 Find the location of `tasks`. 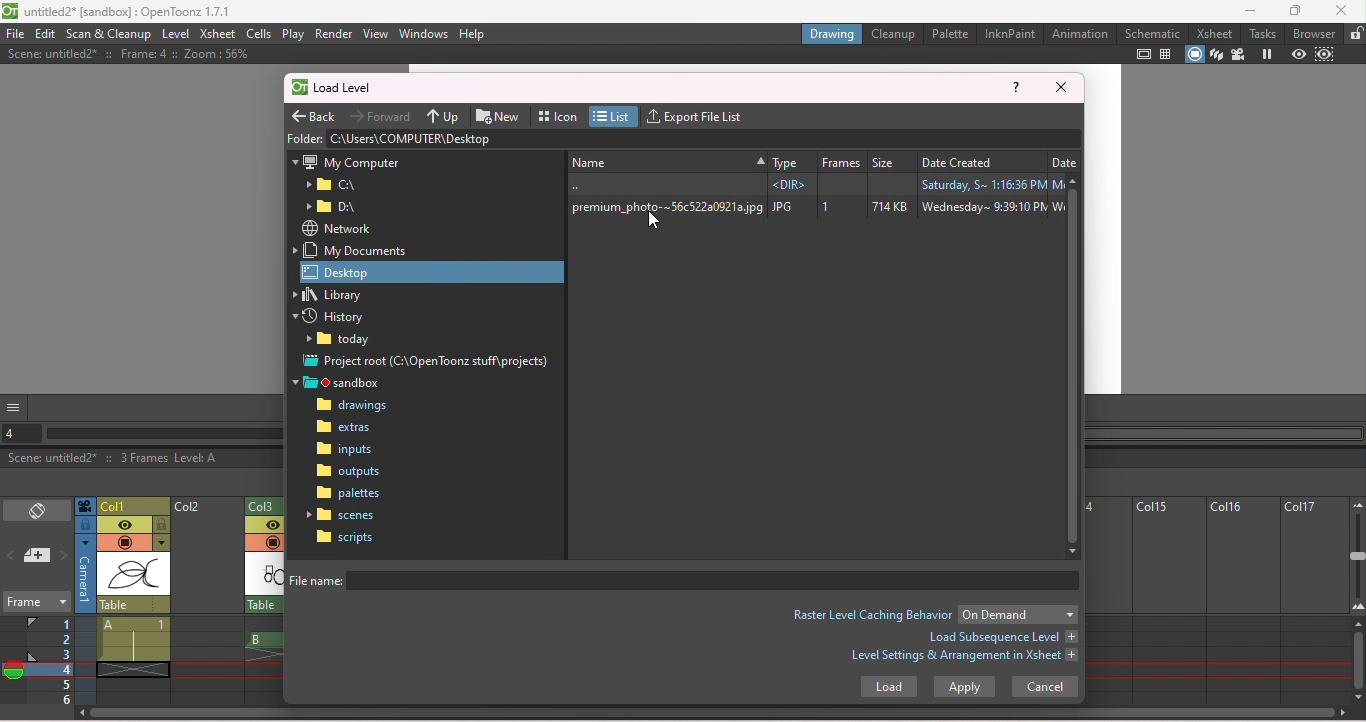

tasks is located at coordinates (1265, 33).